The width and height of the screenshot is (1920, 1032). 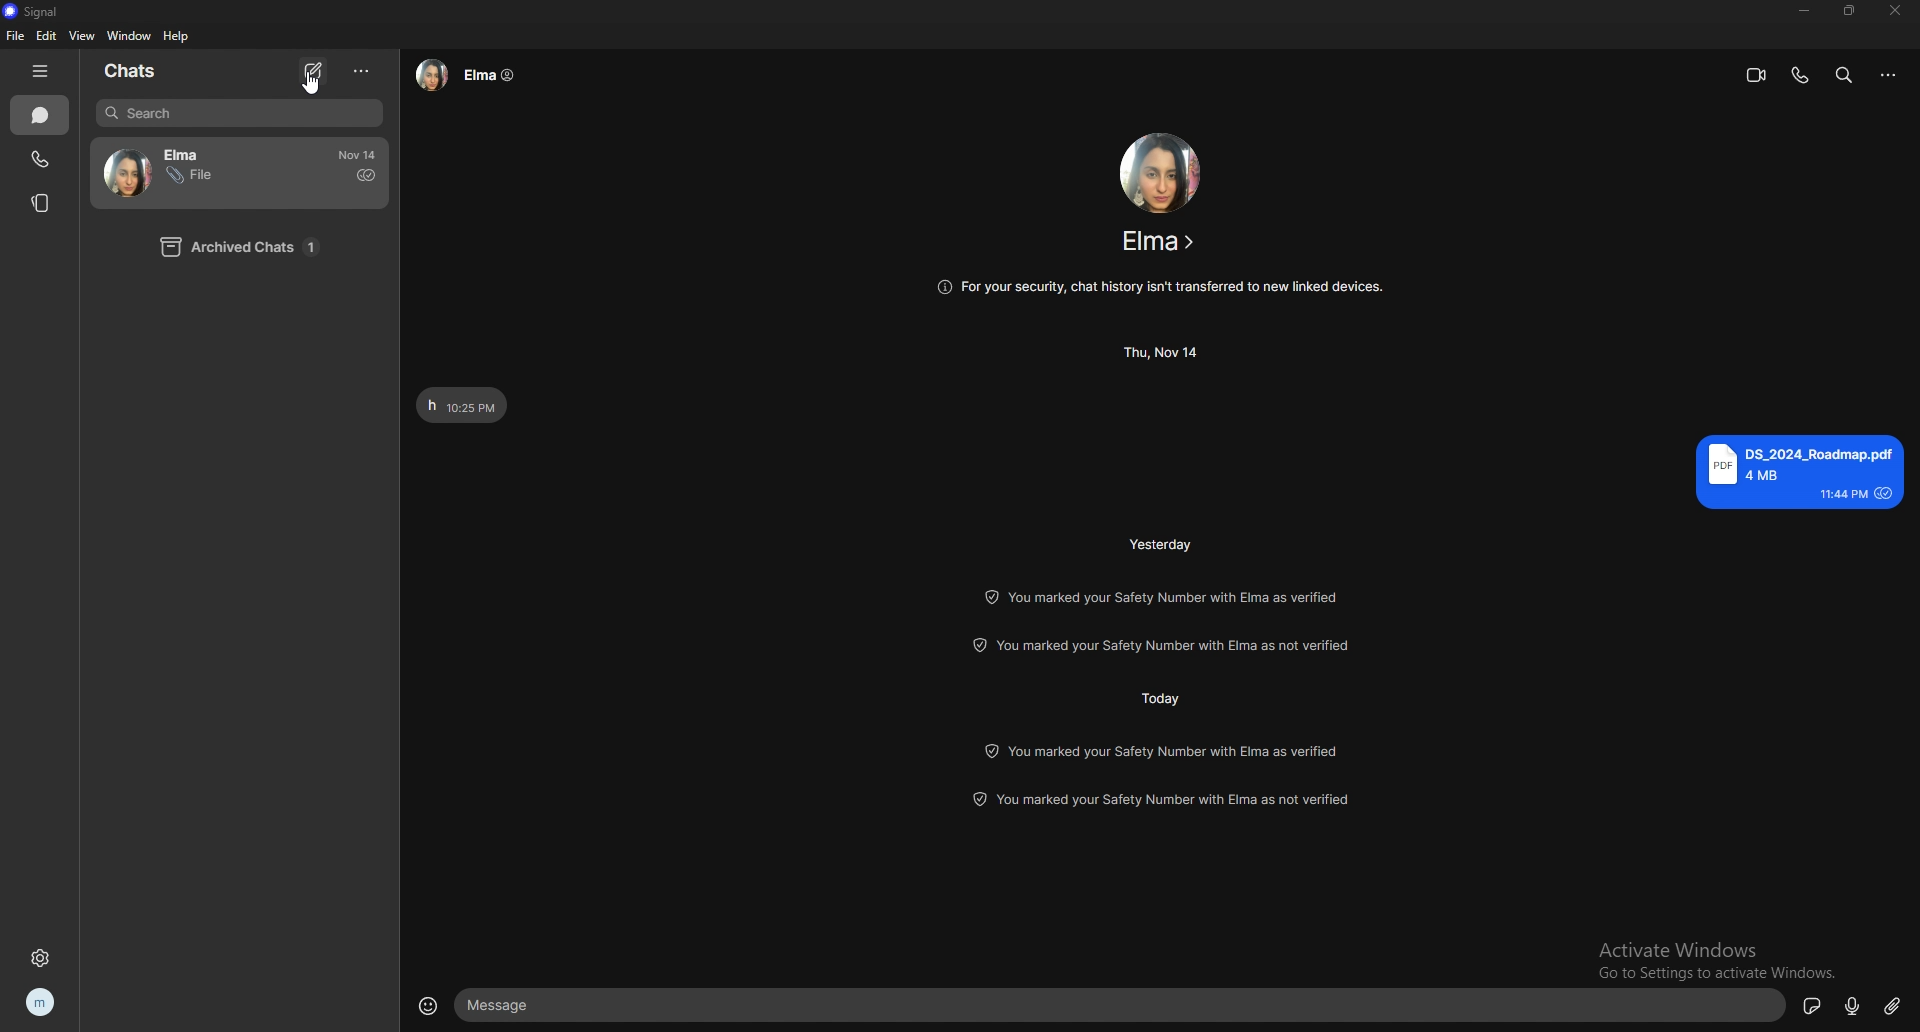 I want to click on emojis, so click(x=428, y=1003).